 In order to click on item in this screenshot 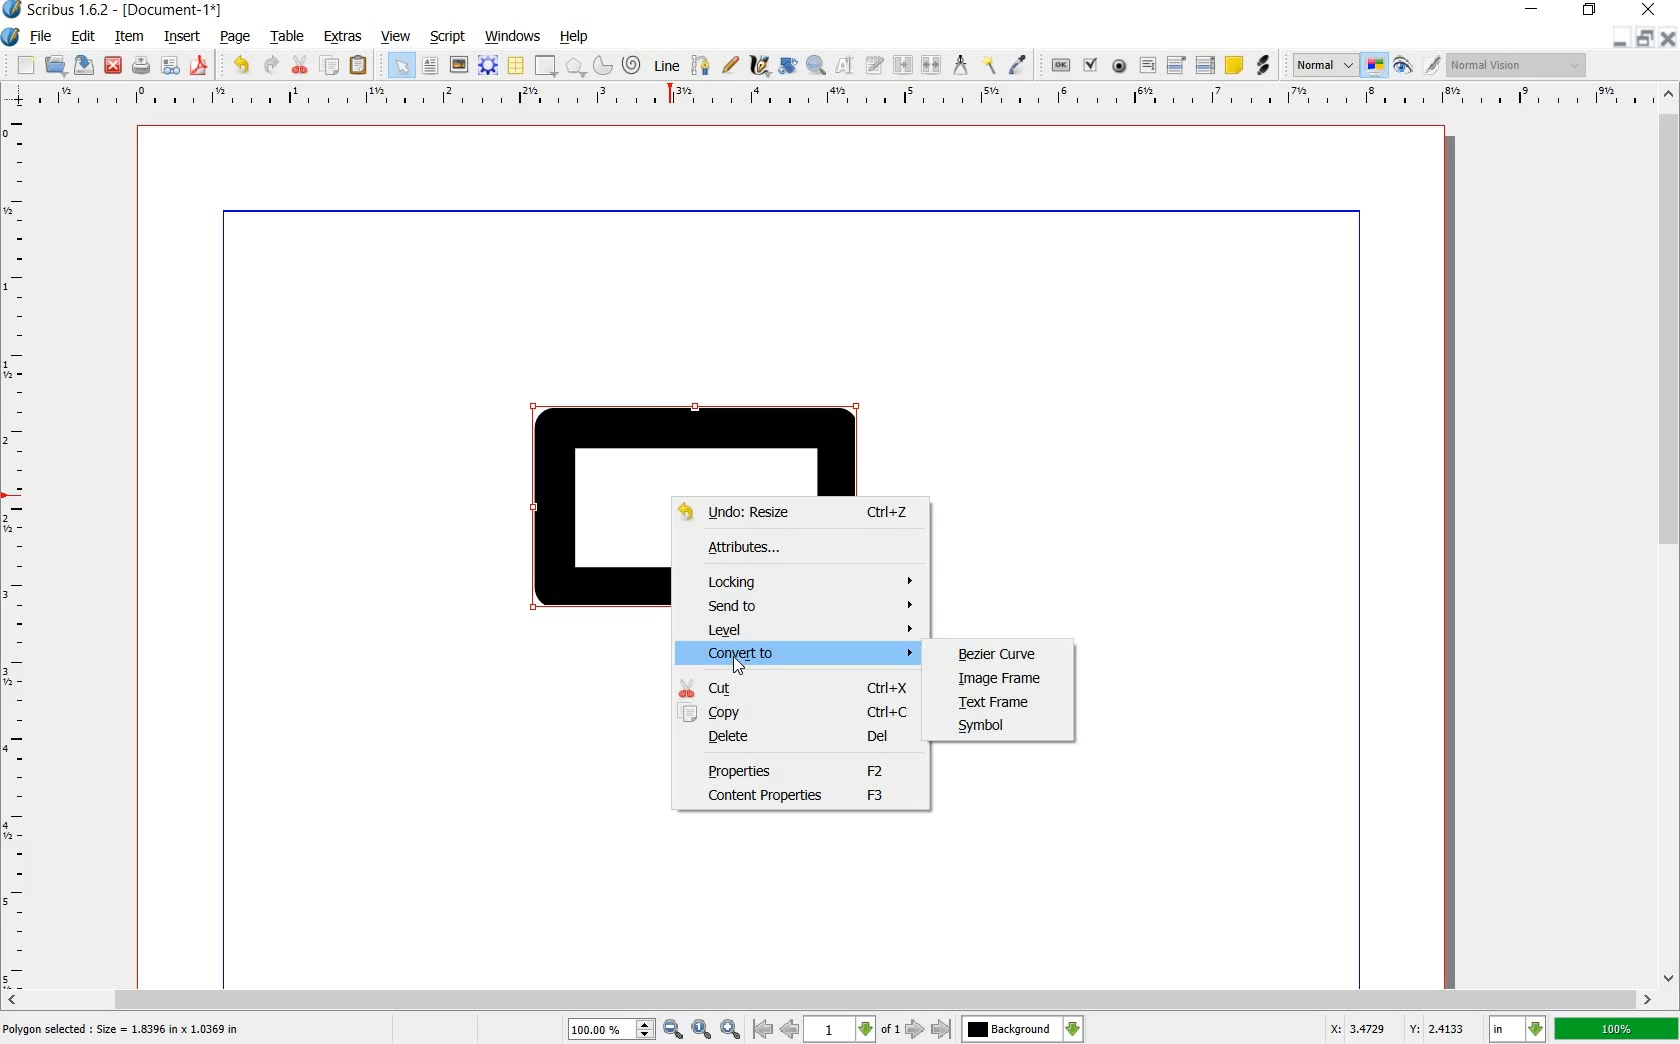, I will do `click(126, 36)`.